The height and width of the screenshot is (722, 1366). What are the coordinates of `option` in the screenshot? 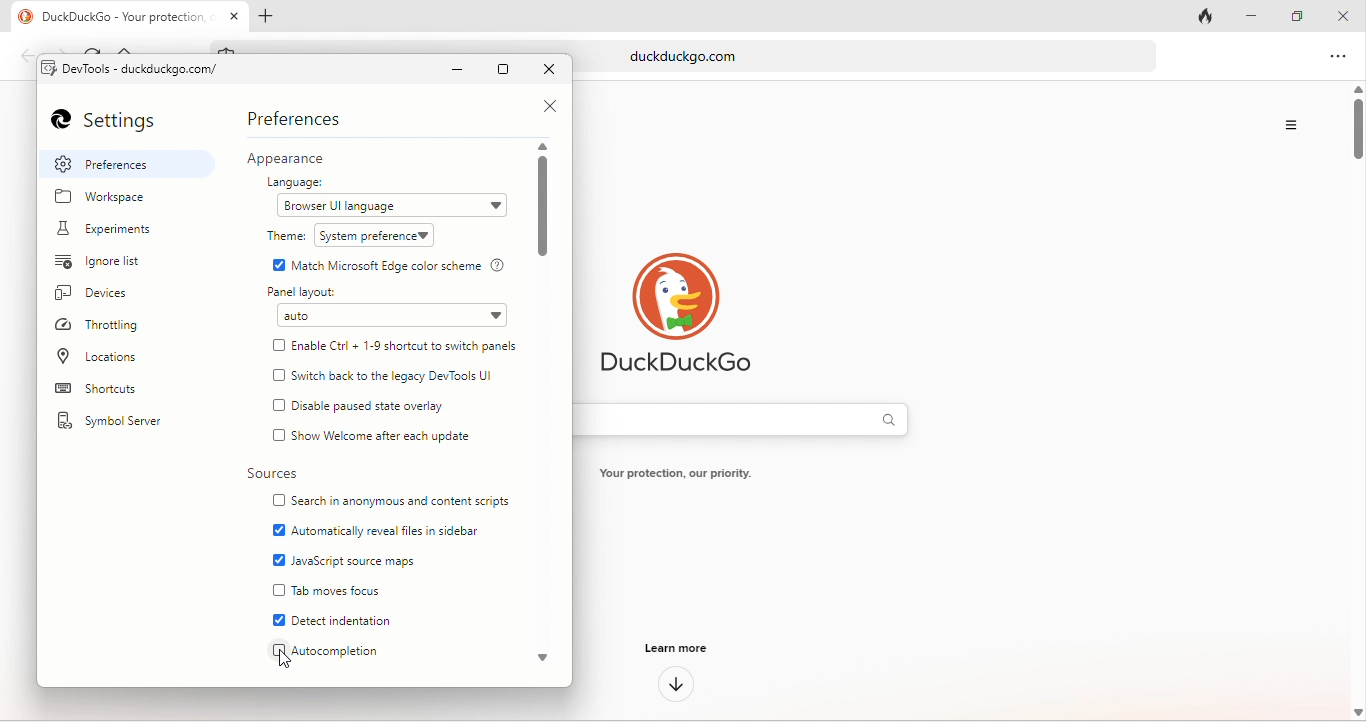 It's located at (1338, 59).